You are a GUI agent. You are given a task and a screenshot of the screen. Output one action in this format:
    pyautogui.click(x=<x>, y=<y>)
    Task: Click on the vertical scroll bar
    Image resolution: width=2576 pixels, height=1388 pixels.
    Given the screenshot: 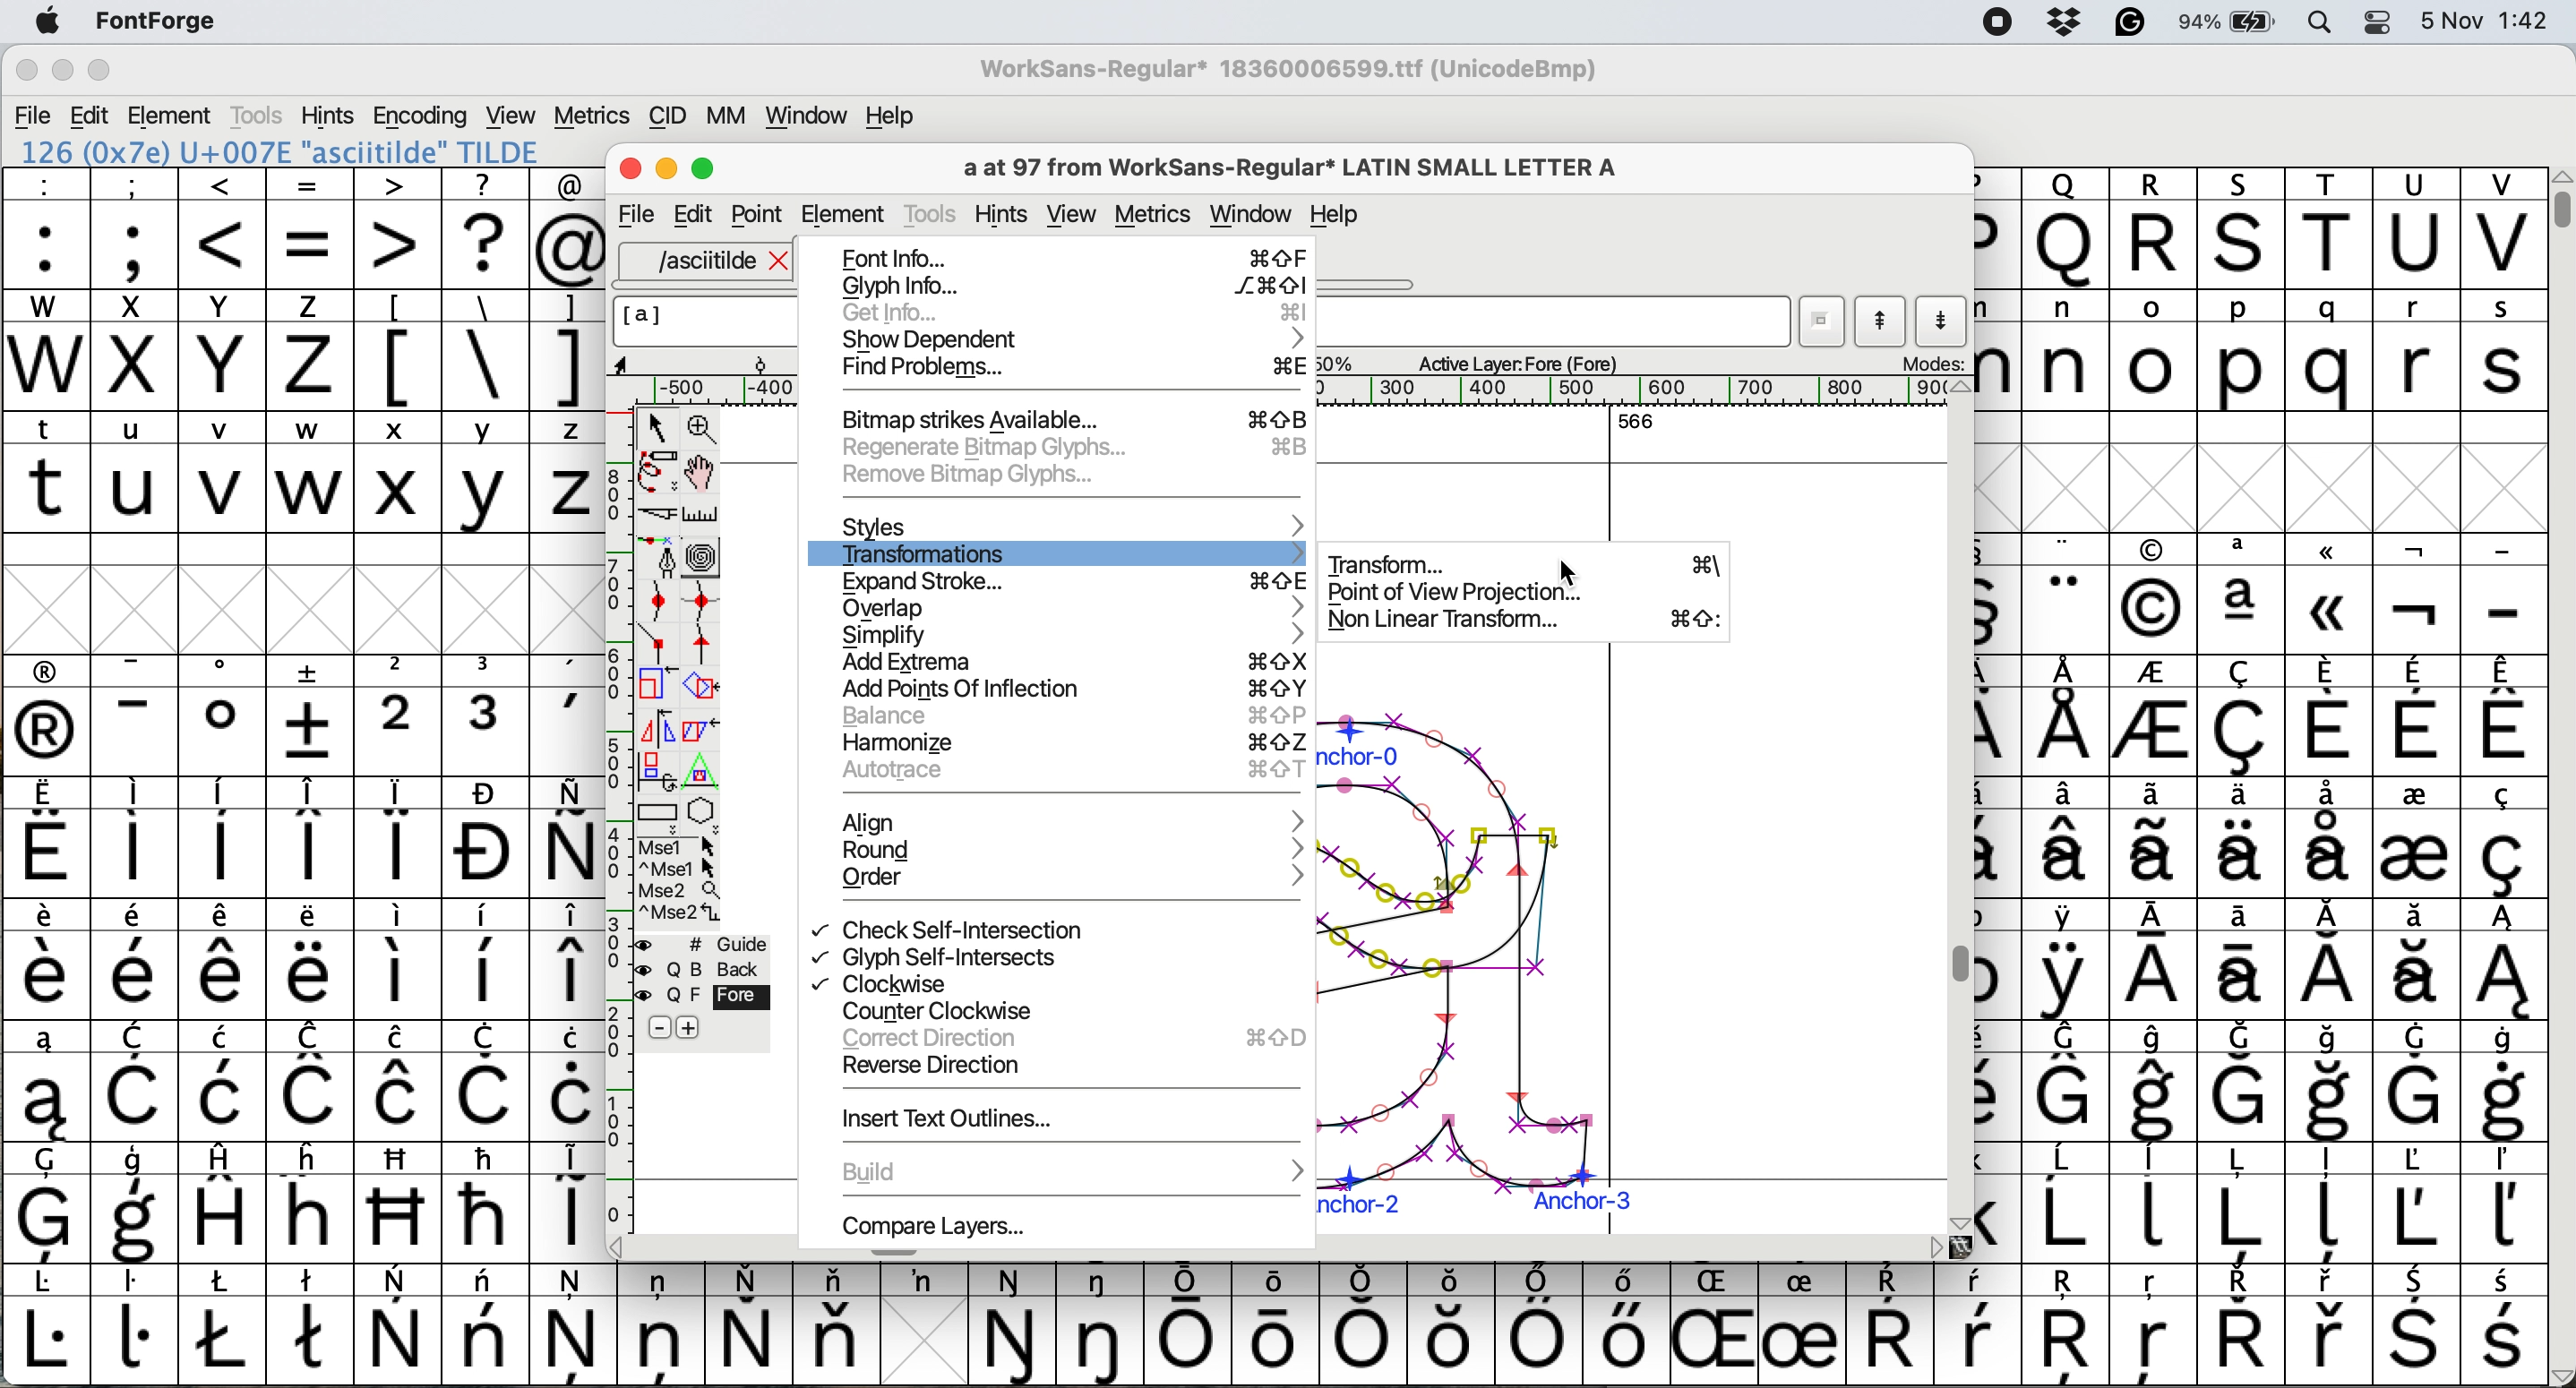 What is the action you would take?
    pyautogui.click(x=2558, y=200)
    